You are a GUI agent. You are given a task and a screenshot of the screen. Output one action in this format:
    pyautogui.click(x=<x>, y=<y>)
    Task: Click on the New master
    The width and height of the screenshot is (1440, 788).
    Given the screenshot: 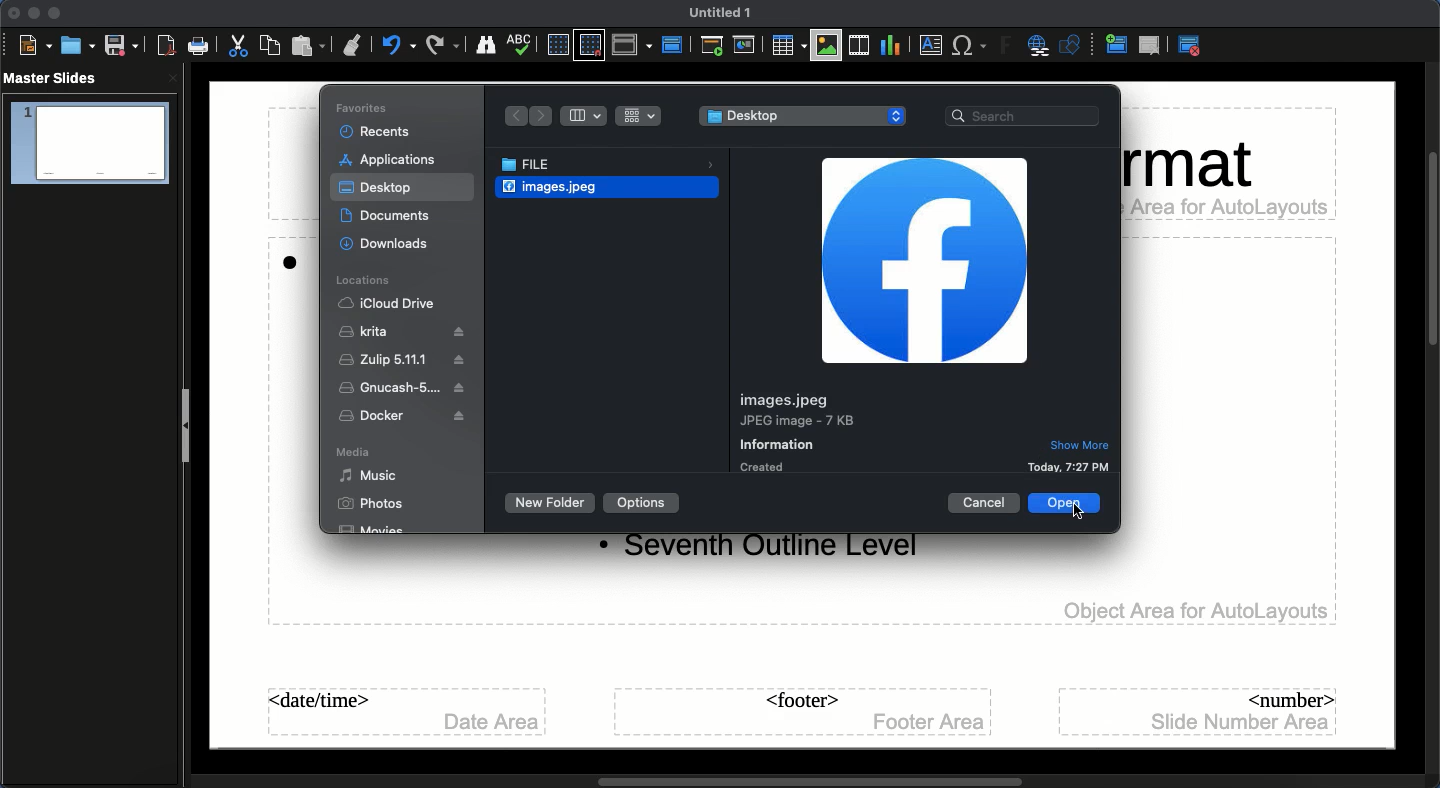 What is the action you would take?
    pyautogui.click(x=1117, y=43)
    